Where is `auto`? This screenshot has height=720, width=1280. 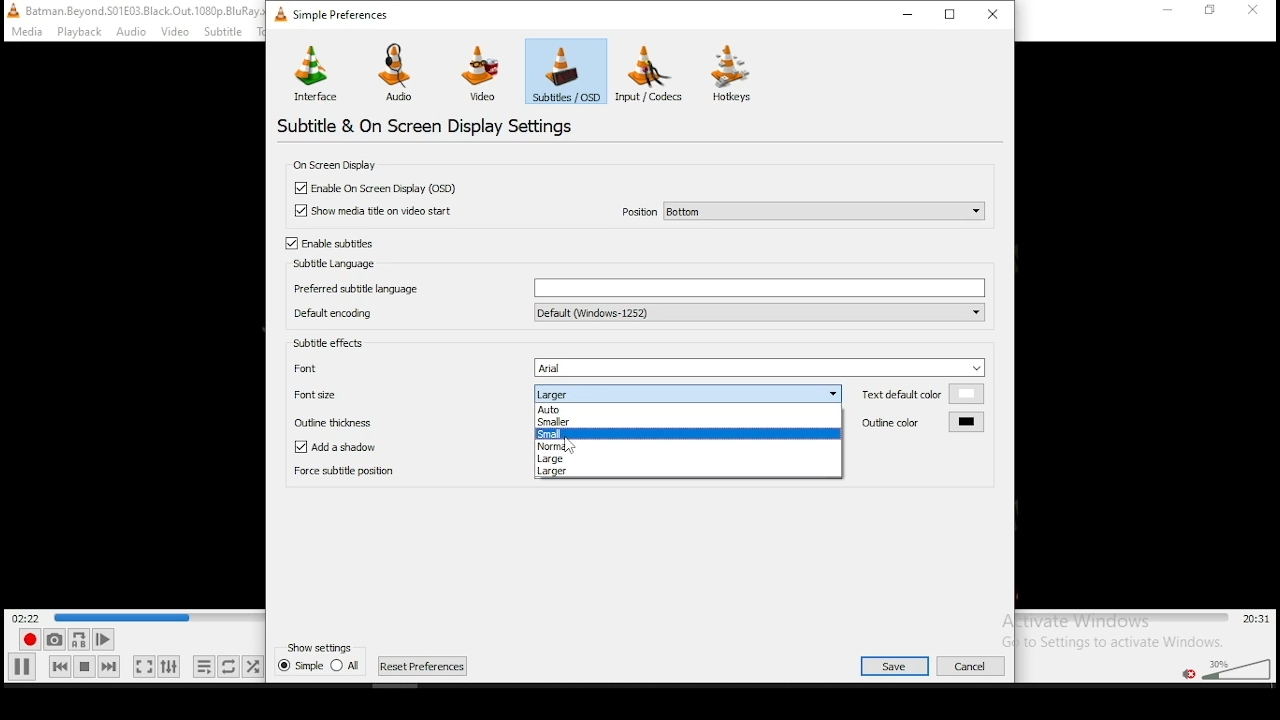 auto is located at coordinates (688, 409).